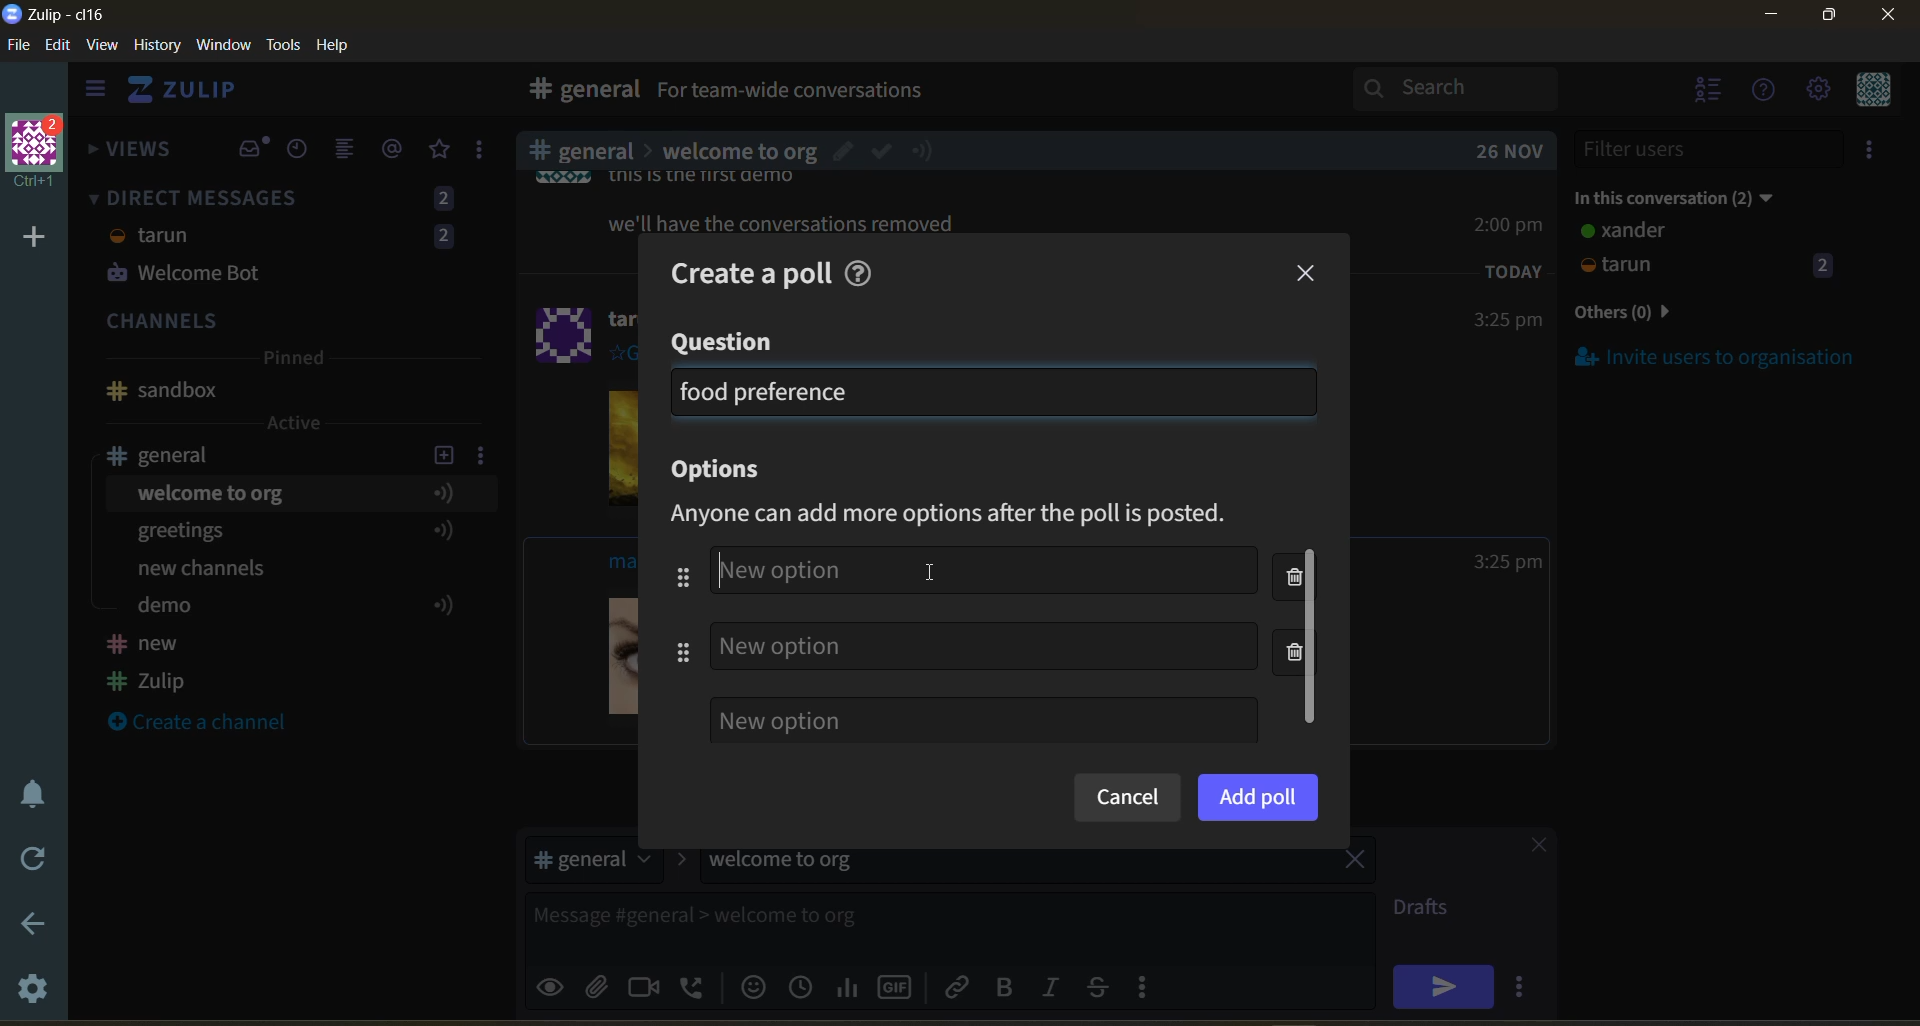 The image size is (1920, 1026). I want to click on help, so click(340, 46).